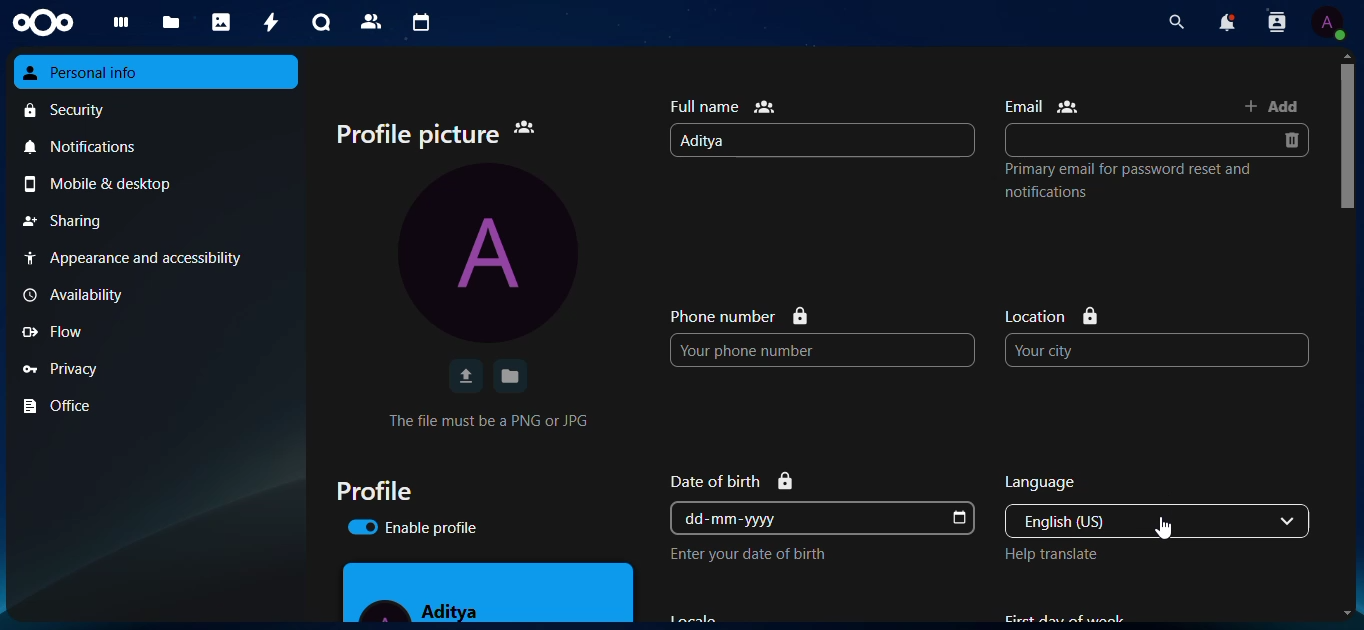  Describe the element at coordinates (1349, 136) in the screenshot. I see `scroll bar` at that location.